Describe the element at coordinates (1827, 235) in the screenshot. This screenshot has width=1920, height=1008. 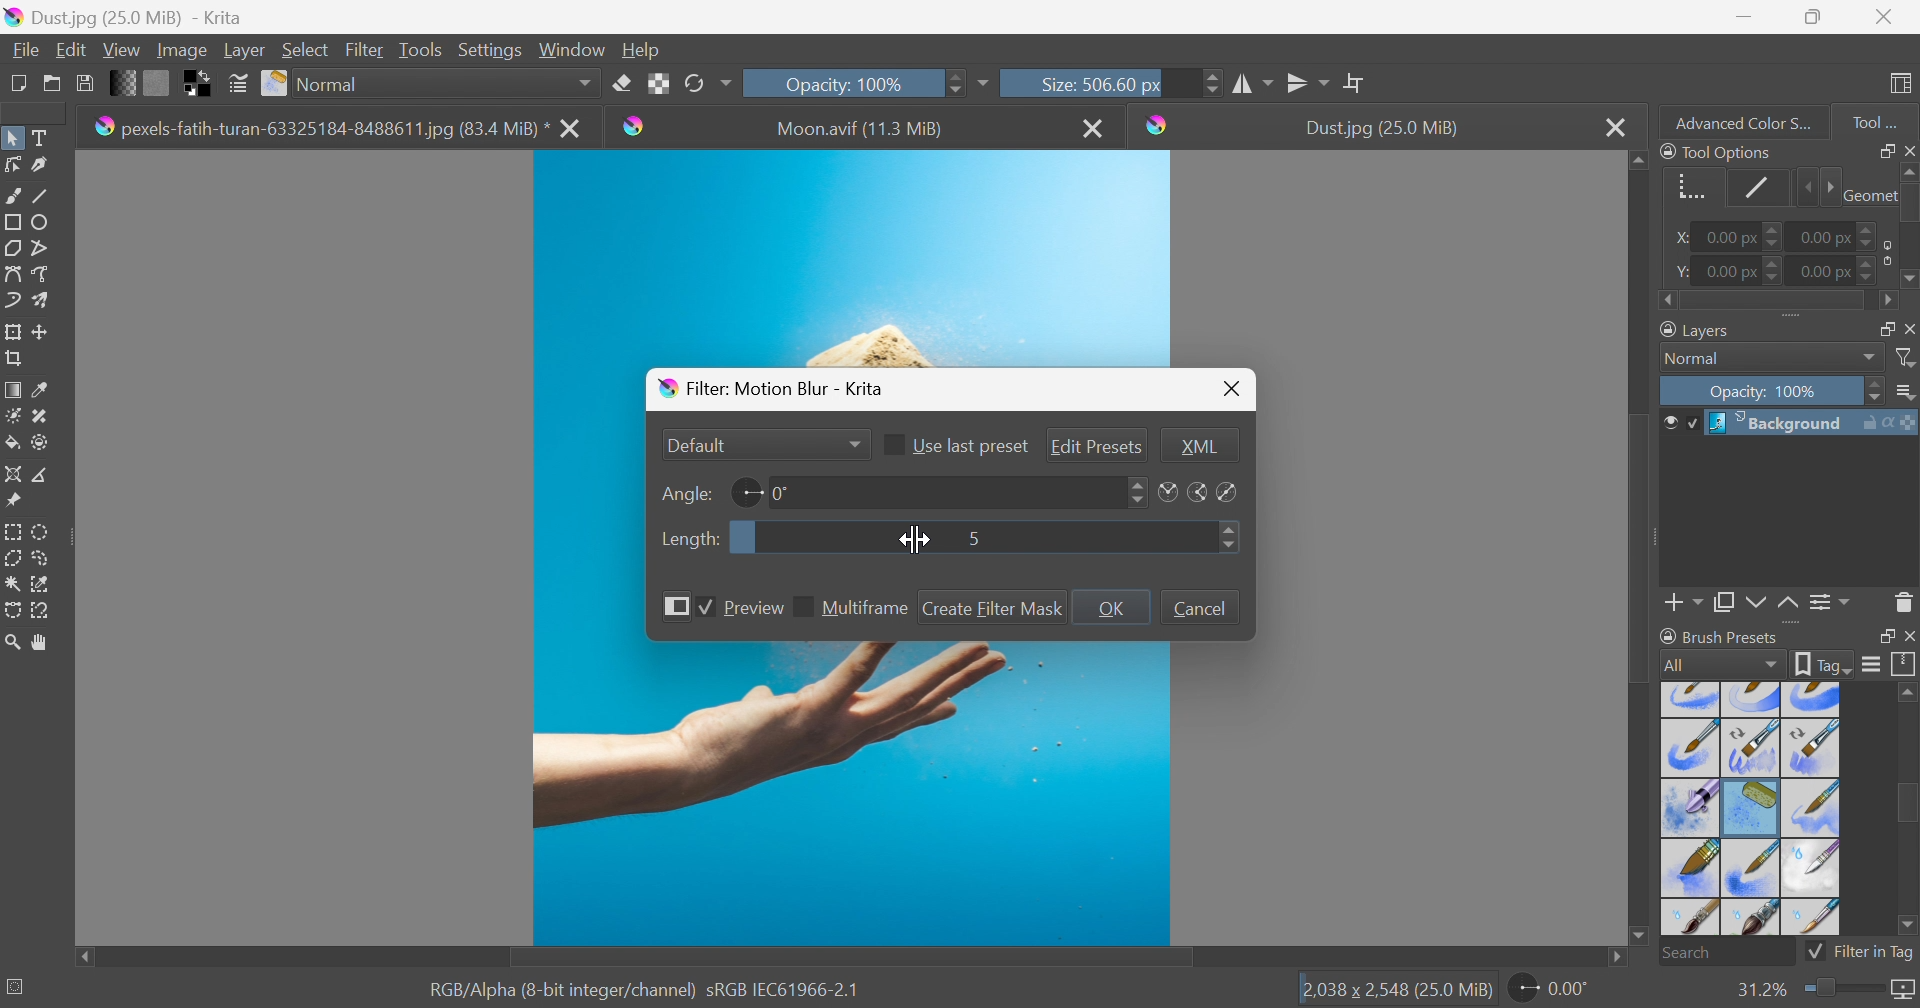
I see `0.00 px` at that location.